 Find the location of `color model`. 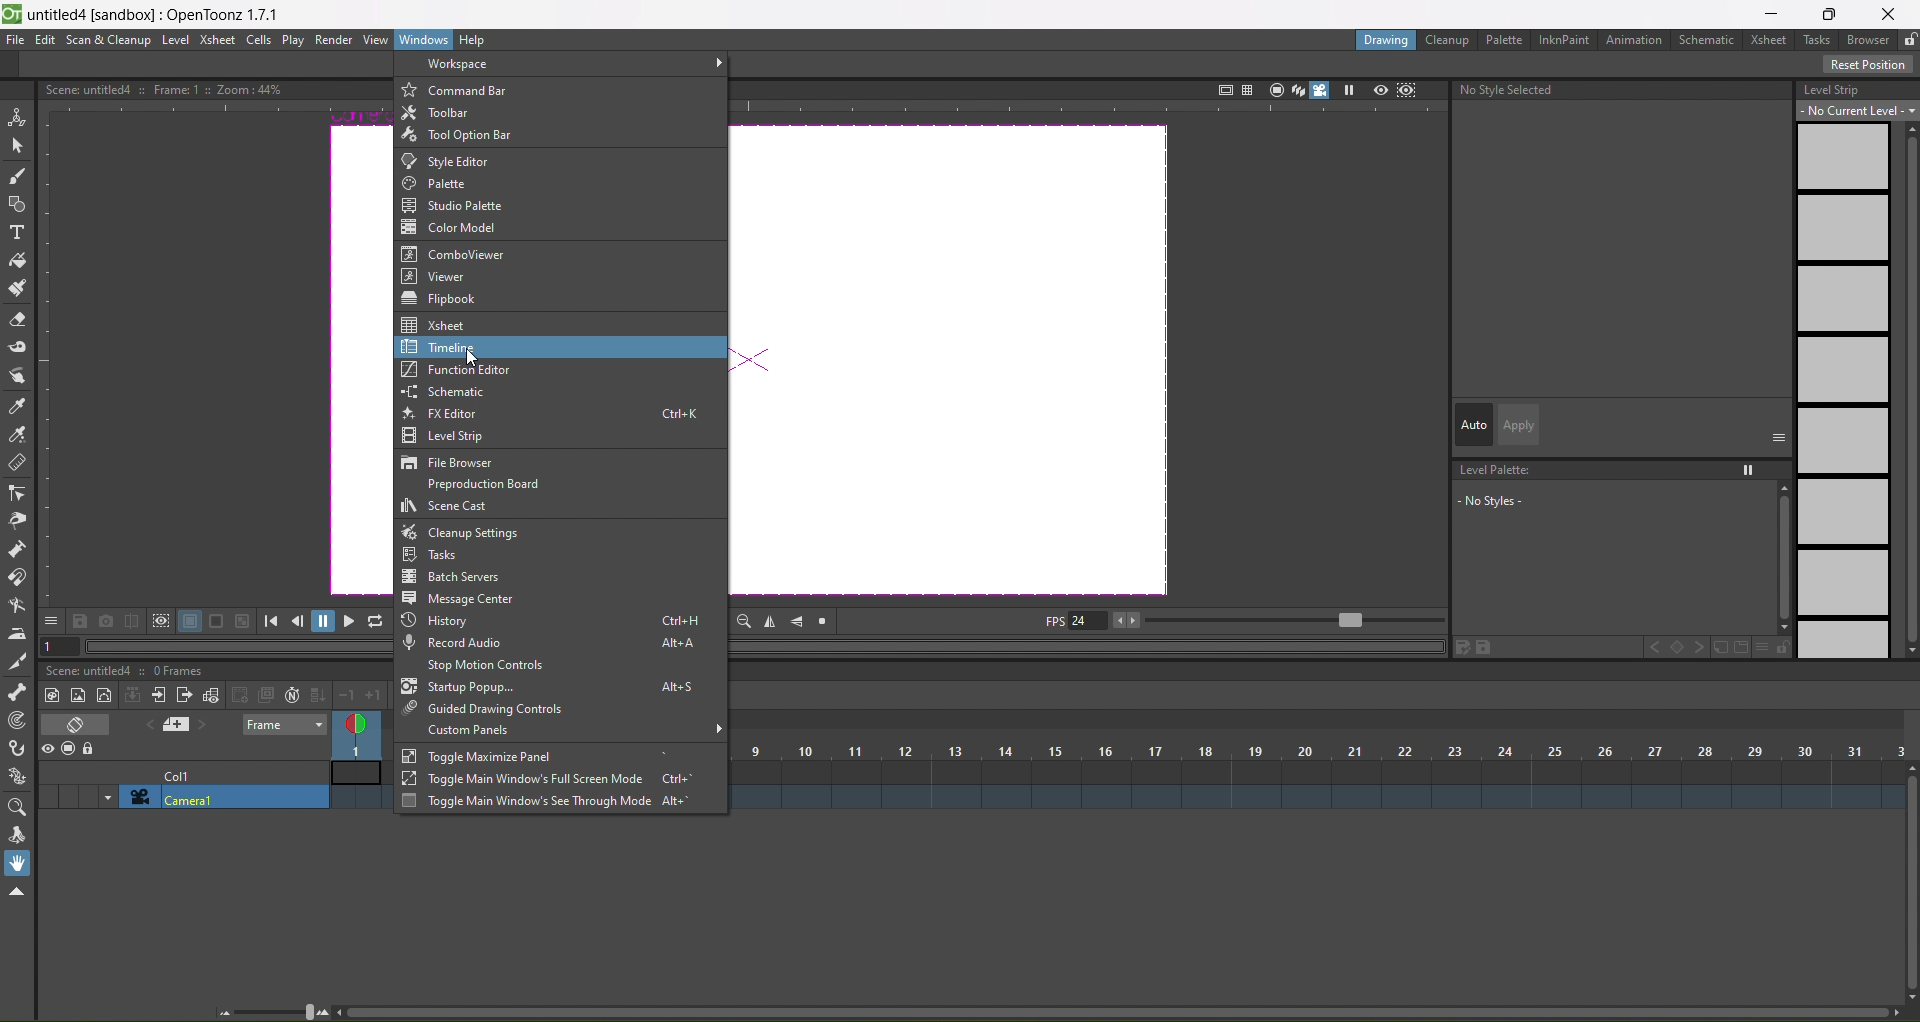

color model is located at coordinates (456, 228).